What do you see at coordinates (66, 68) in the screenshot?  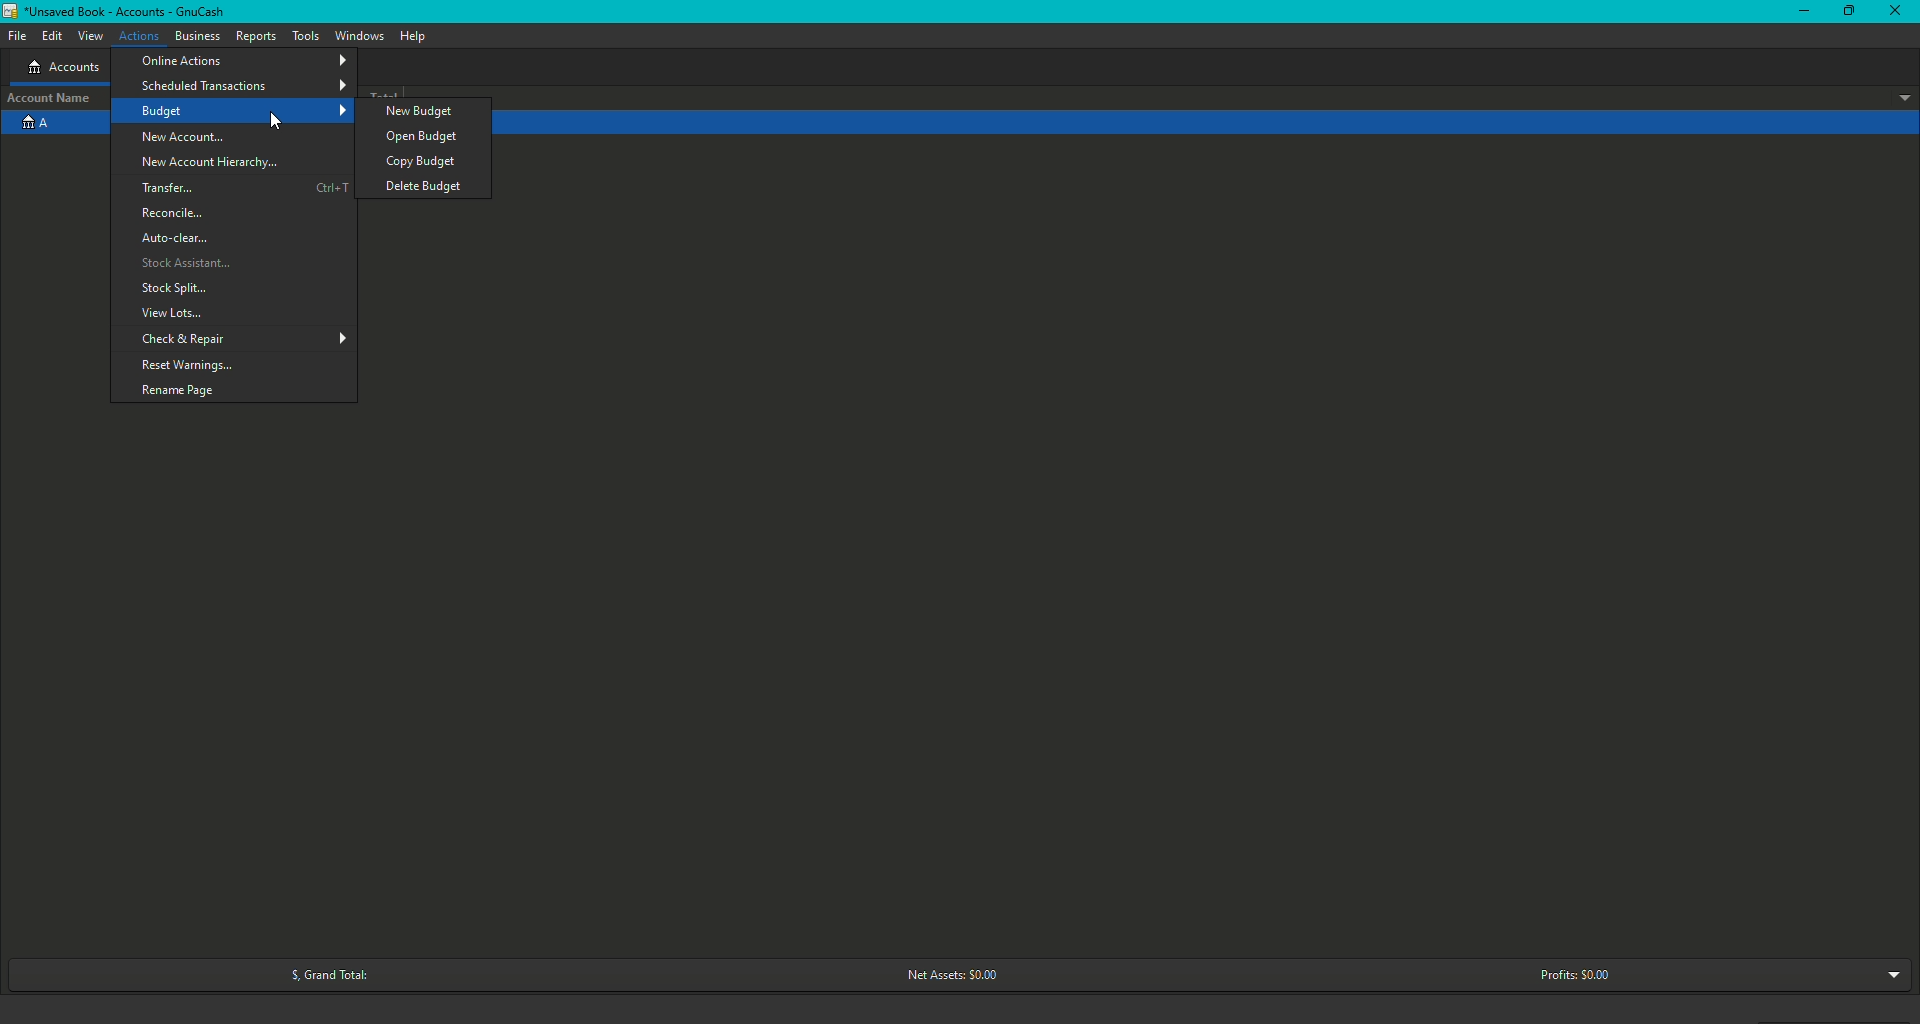 I see `Accounts` at bounding box center [66, 68].